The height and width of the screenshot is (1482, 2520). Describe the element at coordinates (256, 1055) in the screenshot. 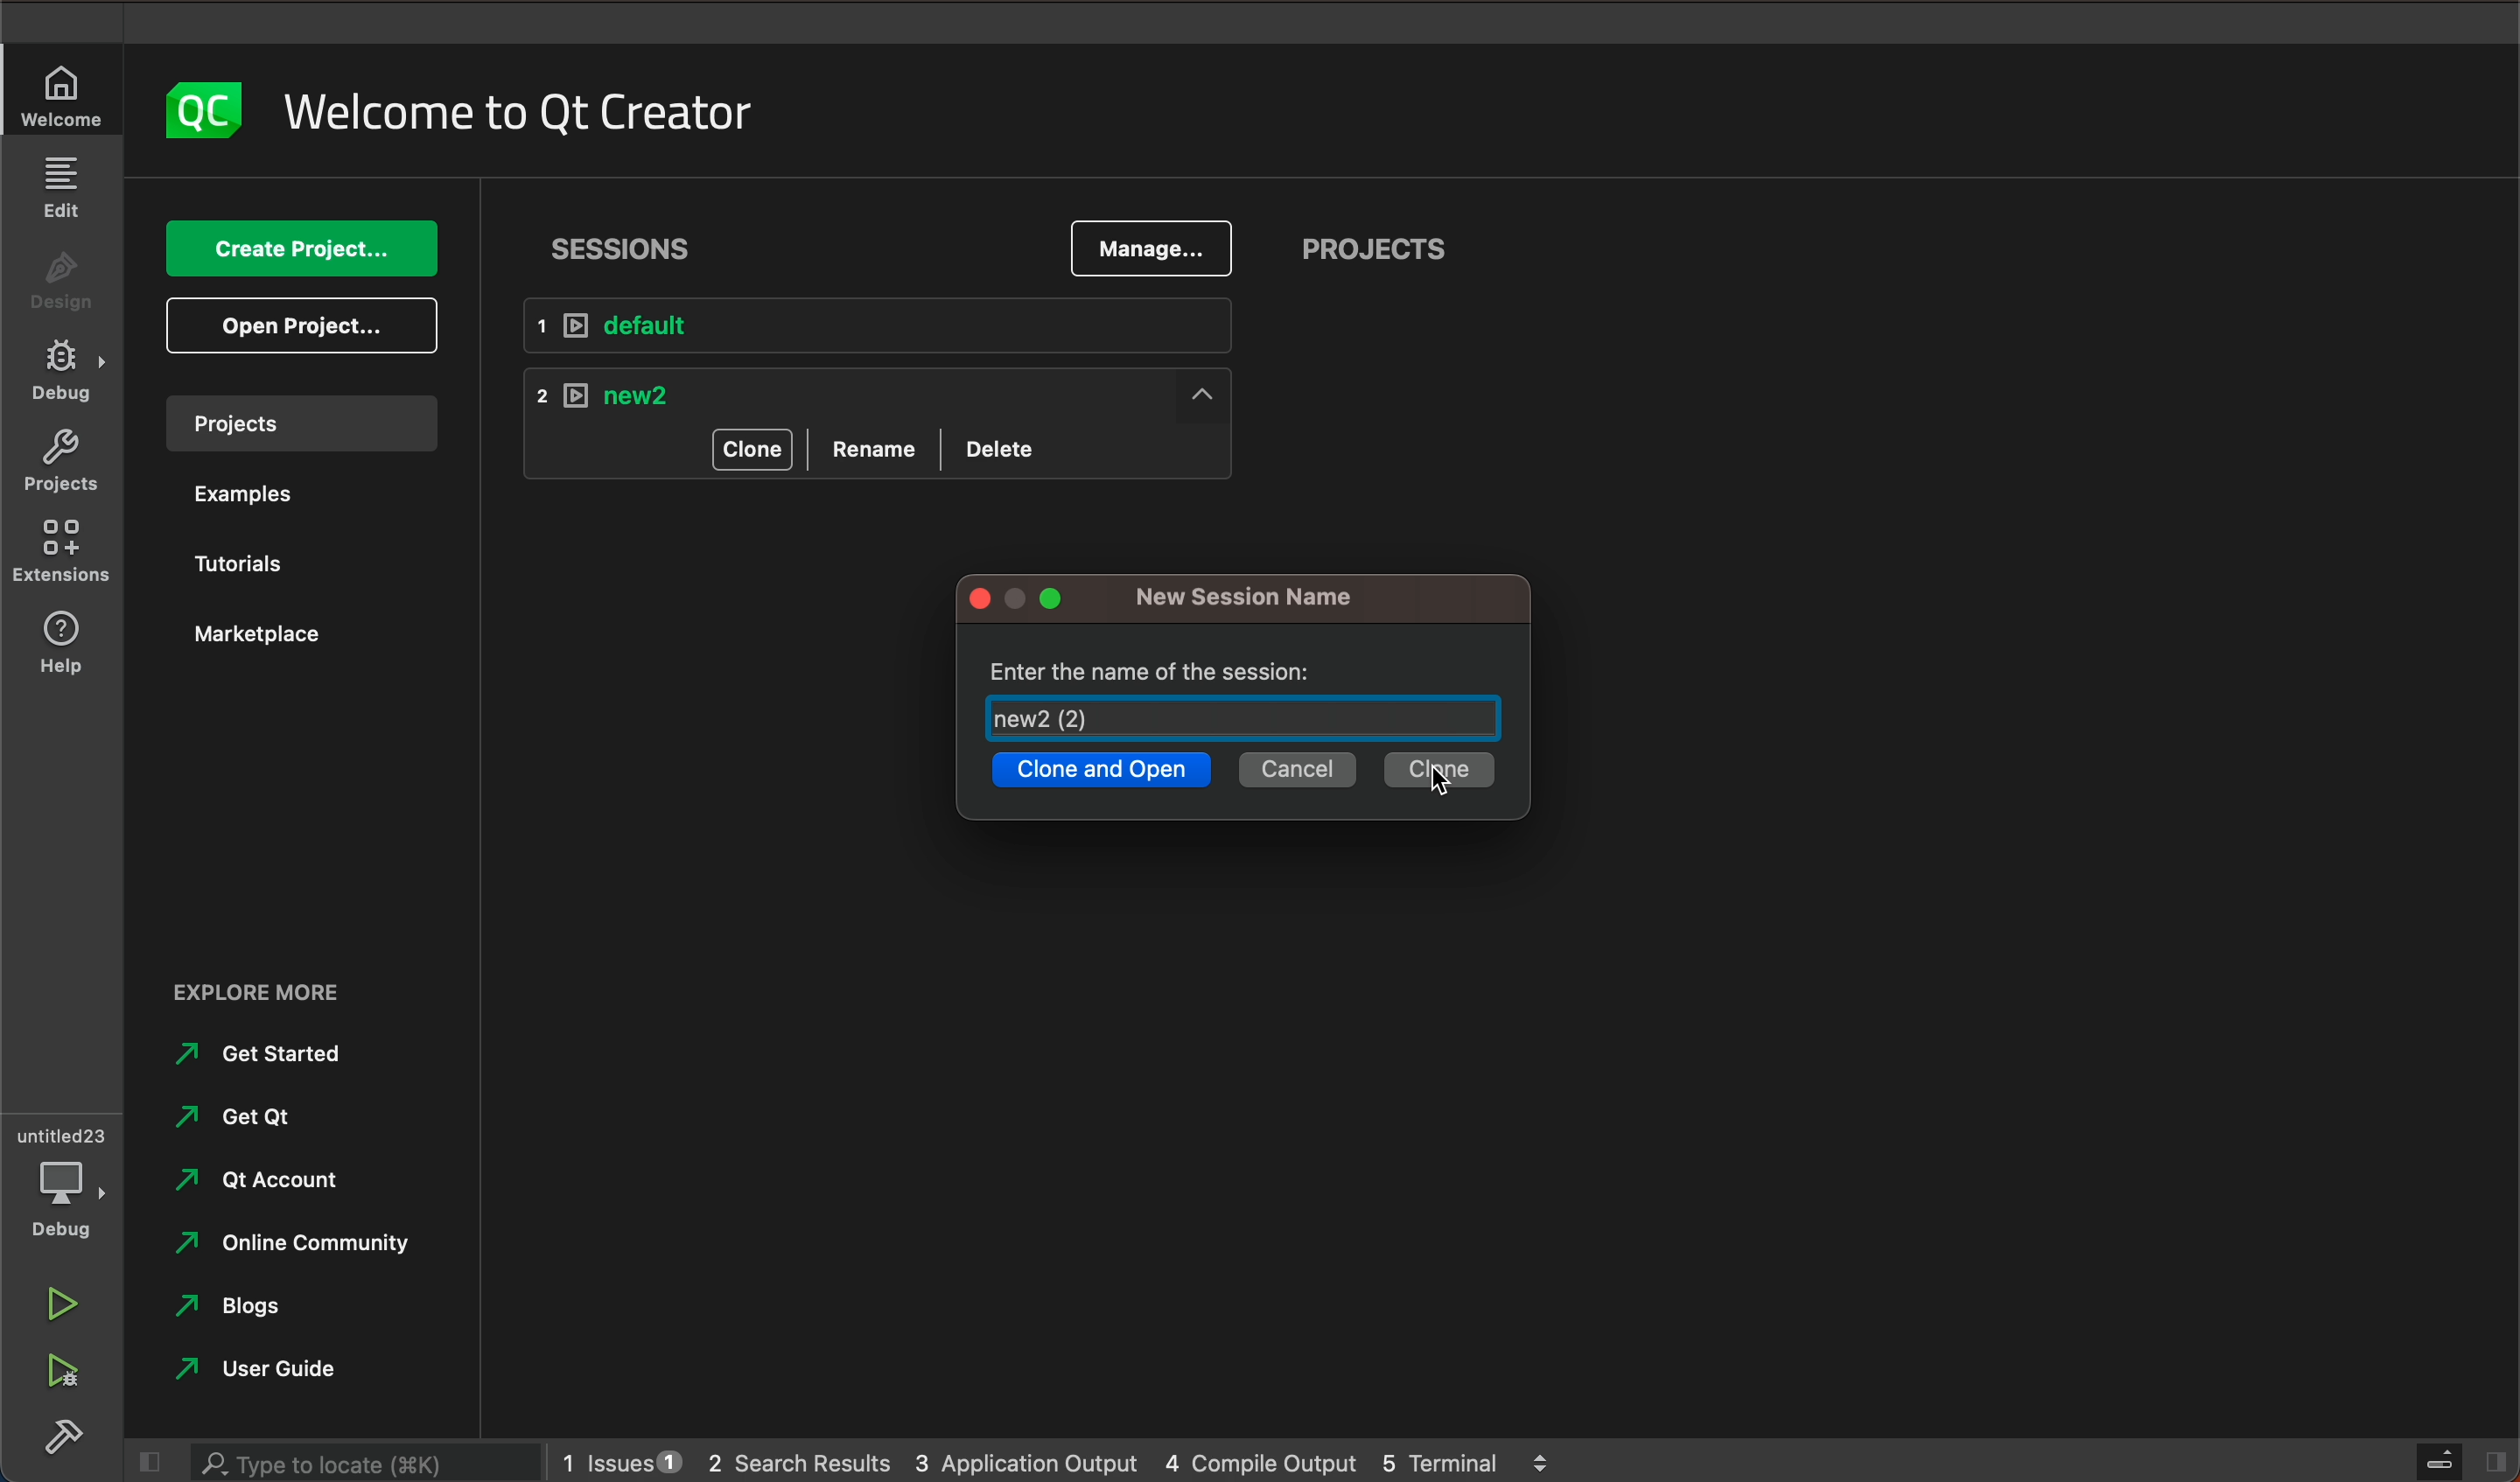

I see `get started` at that location.